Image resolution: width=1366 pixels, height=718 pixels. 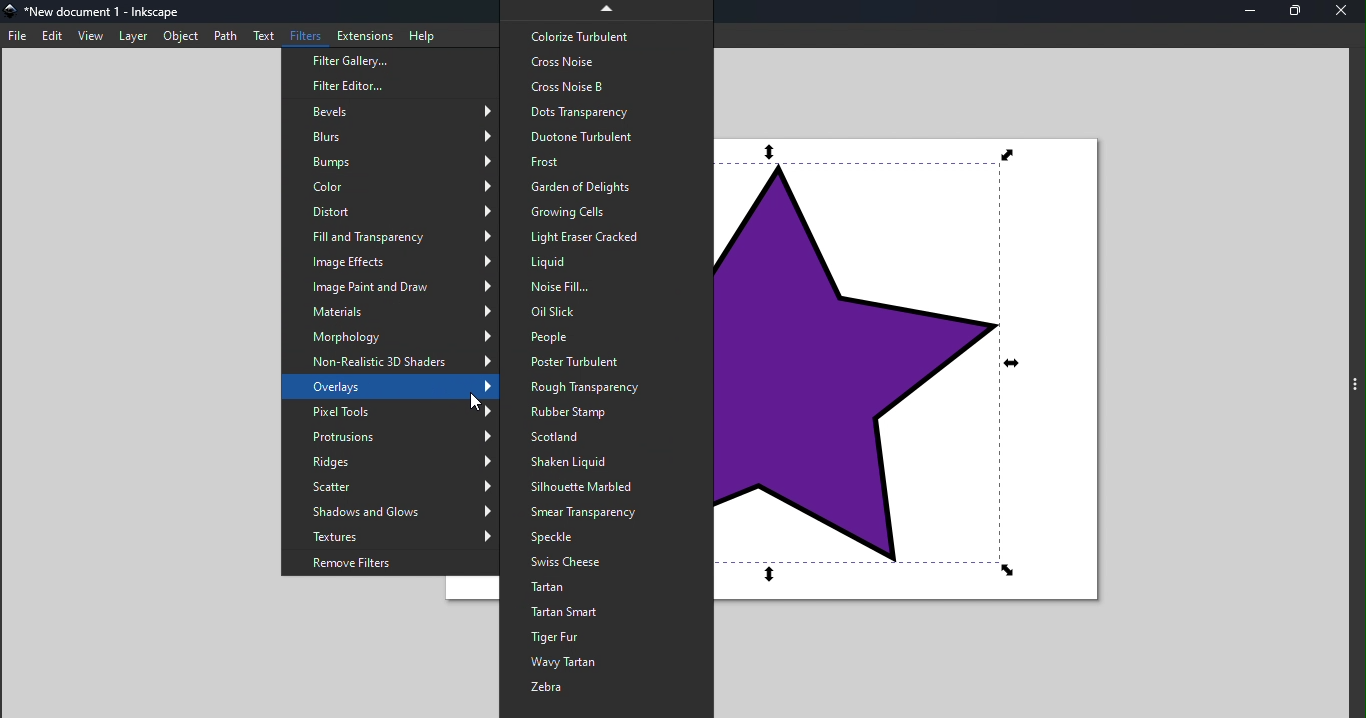 I want to click on Toggle command panel, so click(x=1353, y=385).